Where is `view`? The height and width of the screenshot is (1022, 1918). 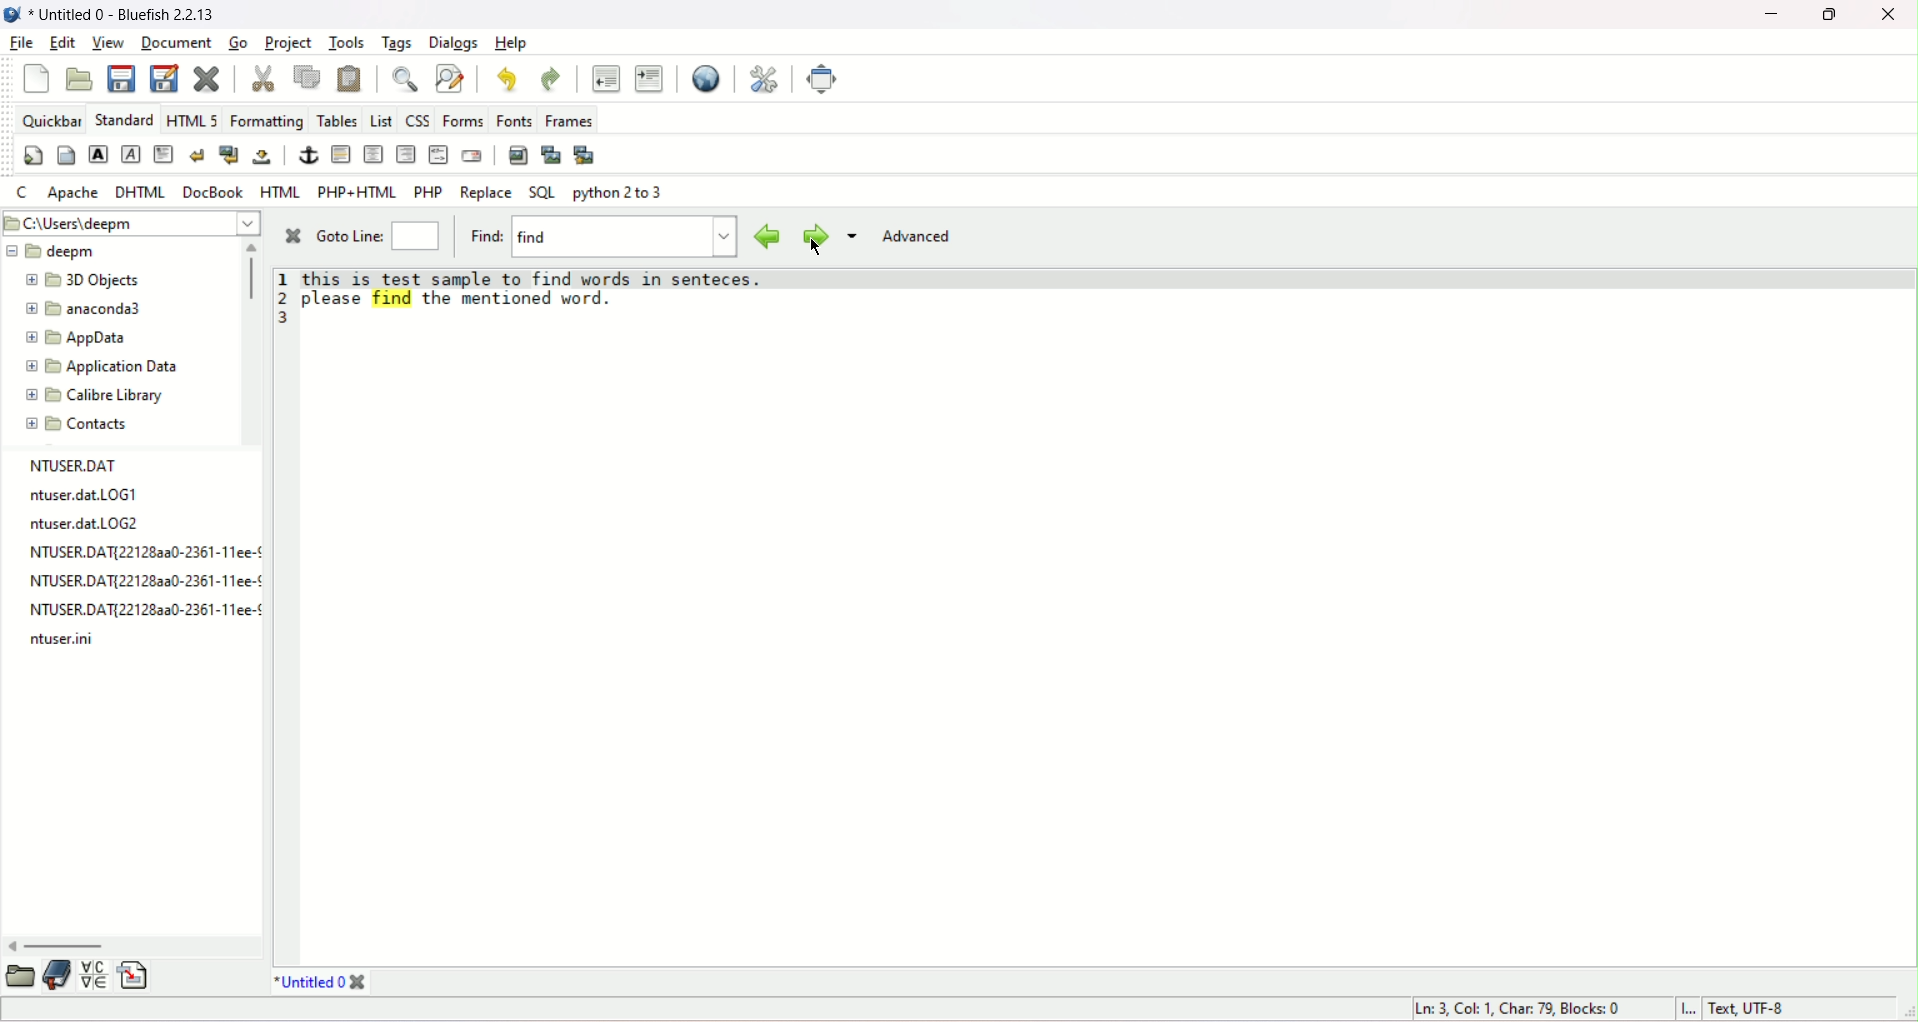
view is located at coordinates (109, 42).